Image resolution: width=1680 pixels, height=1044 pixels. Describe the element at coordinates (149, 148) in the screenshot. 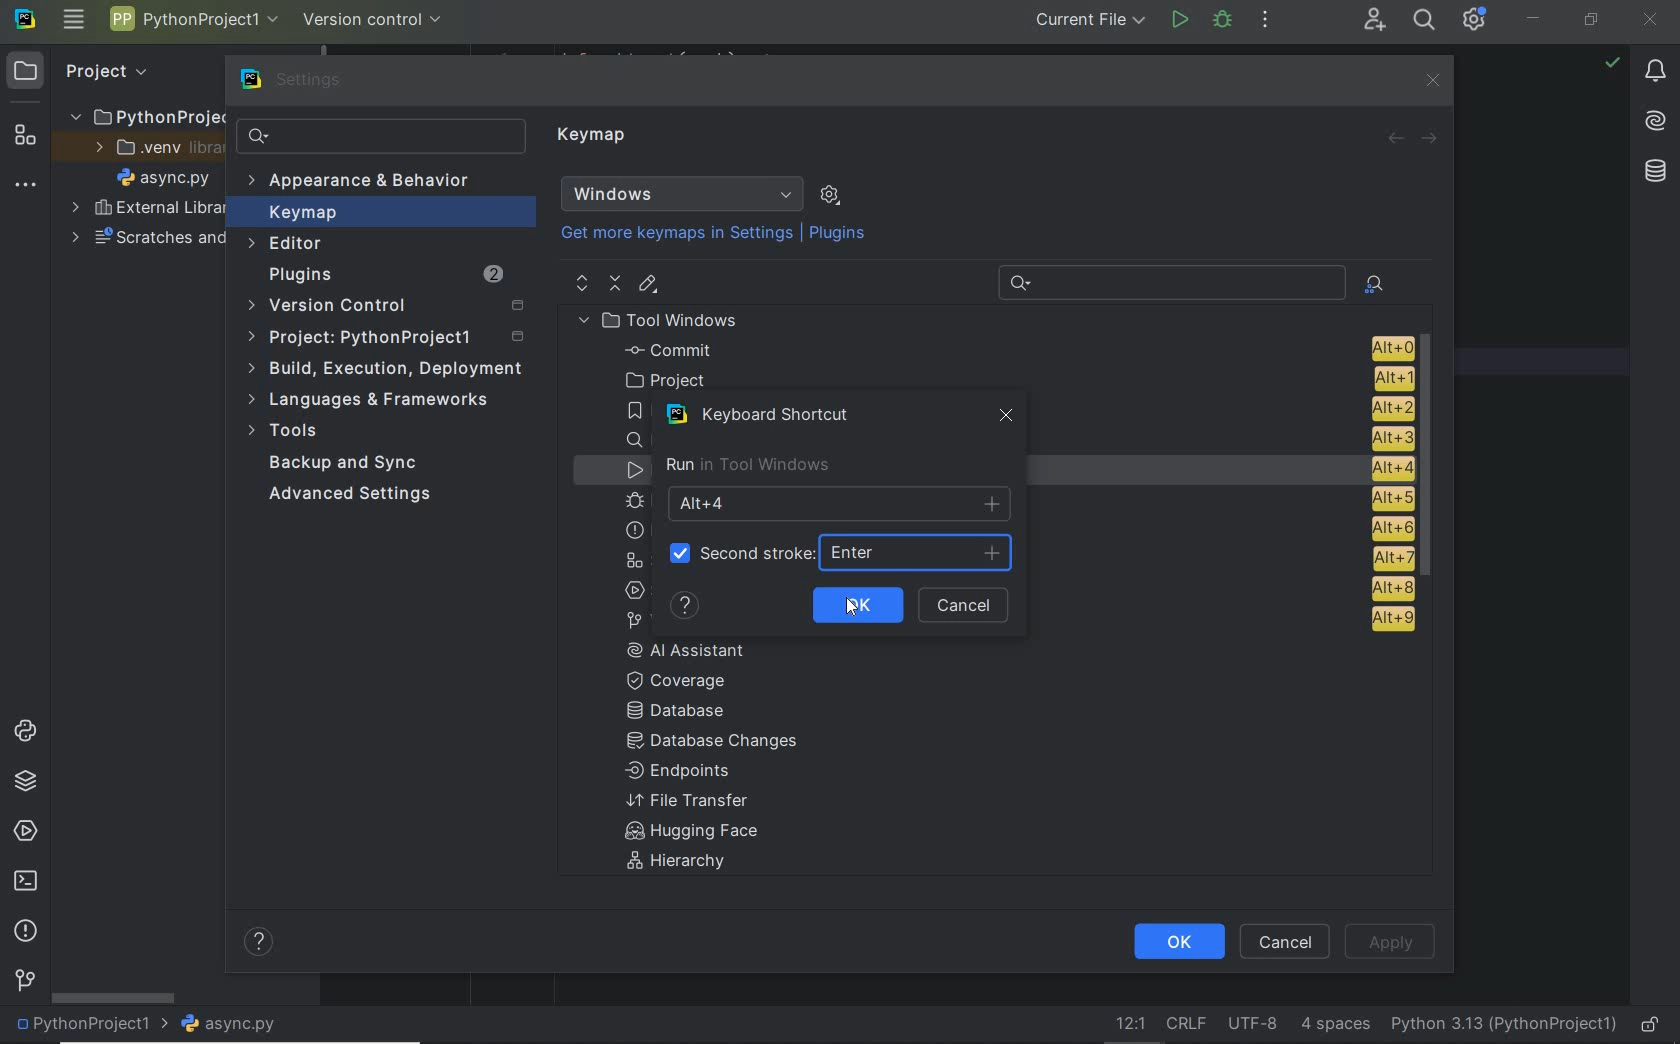

I see `.venv` at that location.